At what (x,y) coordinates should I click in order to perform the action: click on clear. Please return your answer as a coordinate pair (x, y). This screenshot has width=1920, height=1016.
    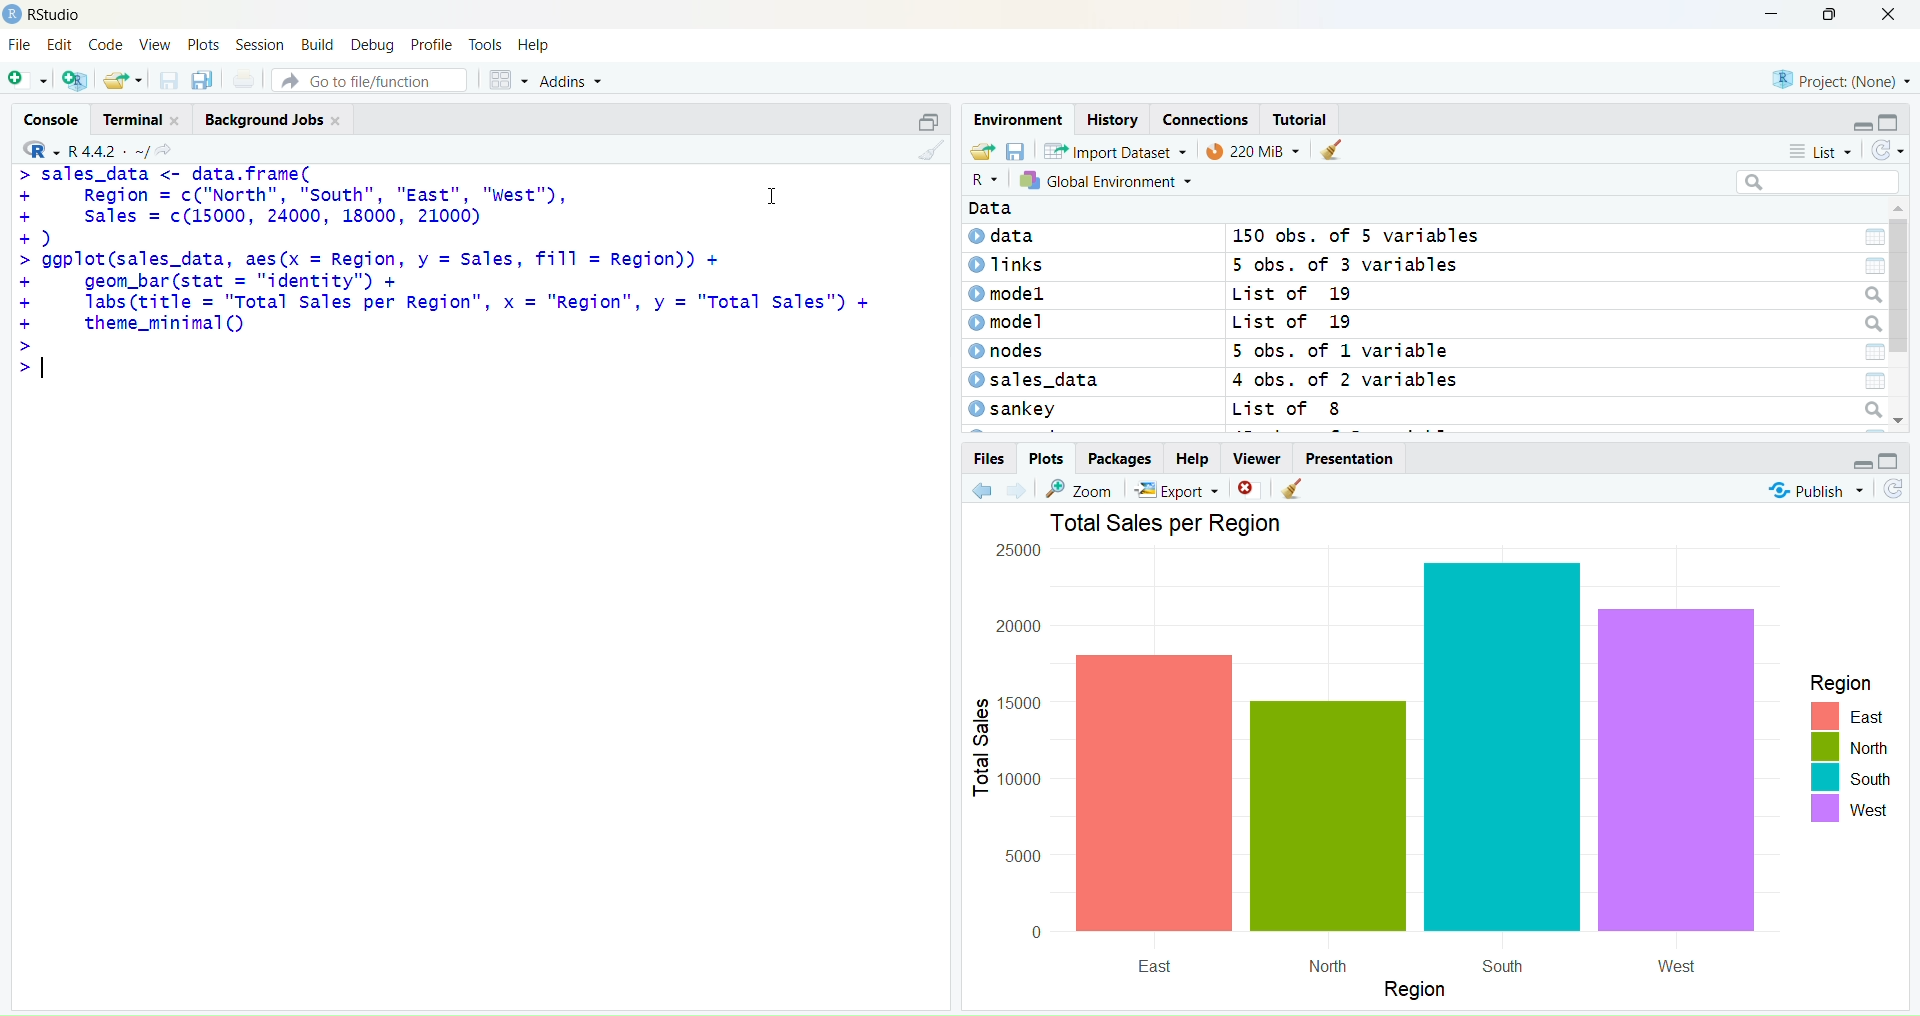
    Looking at the image, I should click on (1334, 152).